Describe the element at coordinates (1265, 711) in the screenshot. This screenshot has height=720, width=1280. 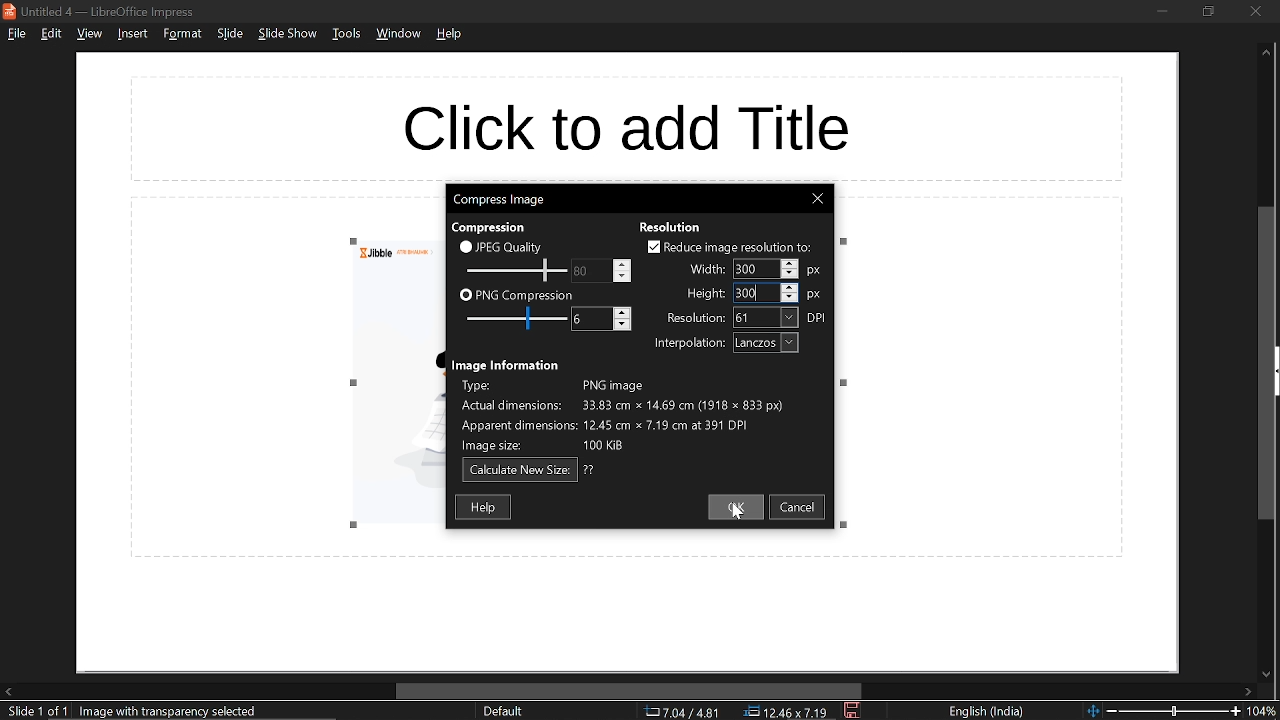
I see `current zoom` at that location.